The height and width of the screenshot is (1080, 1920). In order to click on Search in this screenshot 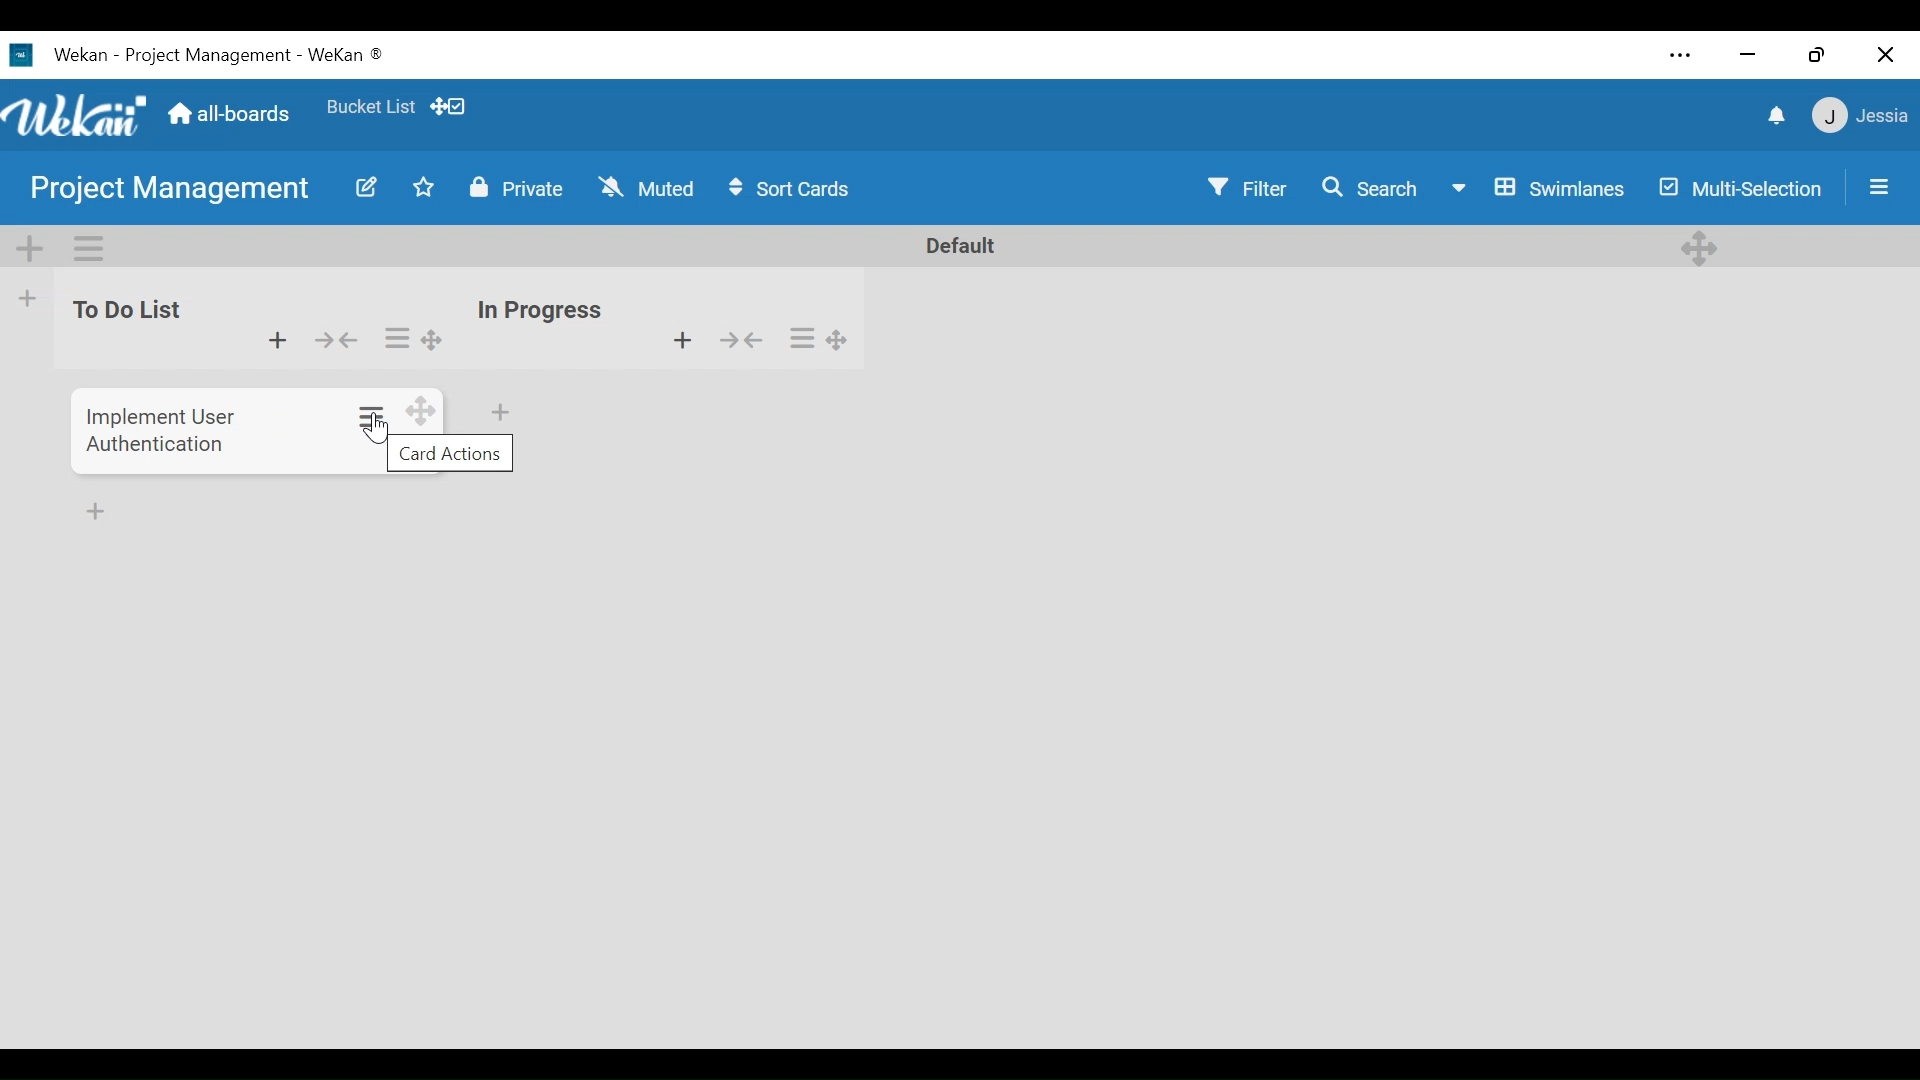, I will do `click(1375, 187)`.